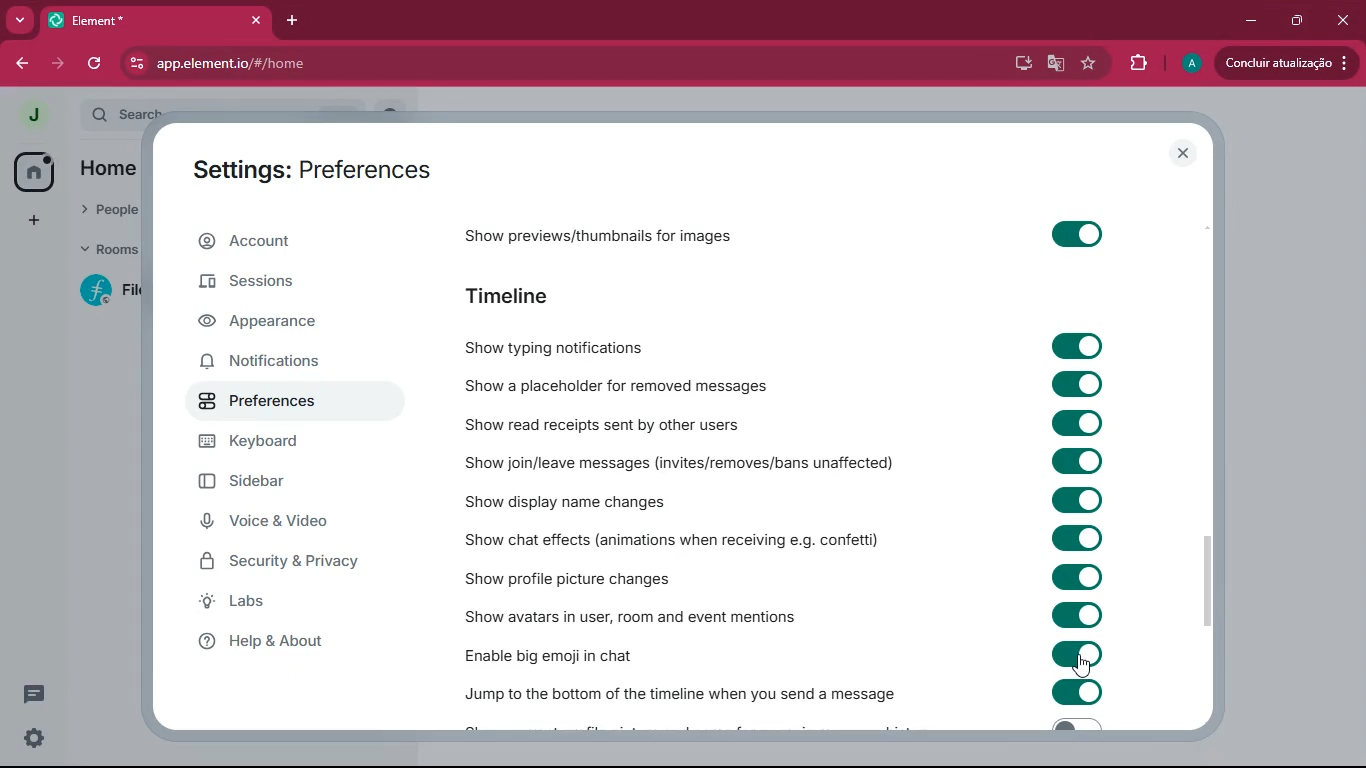  What do you see at coordinates (1074, 498) in the screenshot?
I see `toggle on ` at bounding box center [1074, 498].